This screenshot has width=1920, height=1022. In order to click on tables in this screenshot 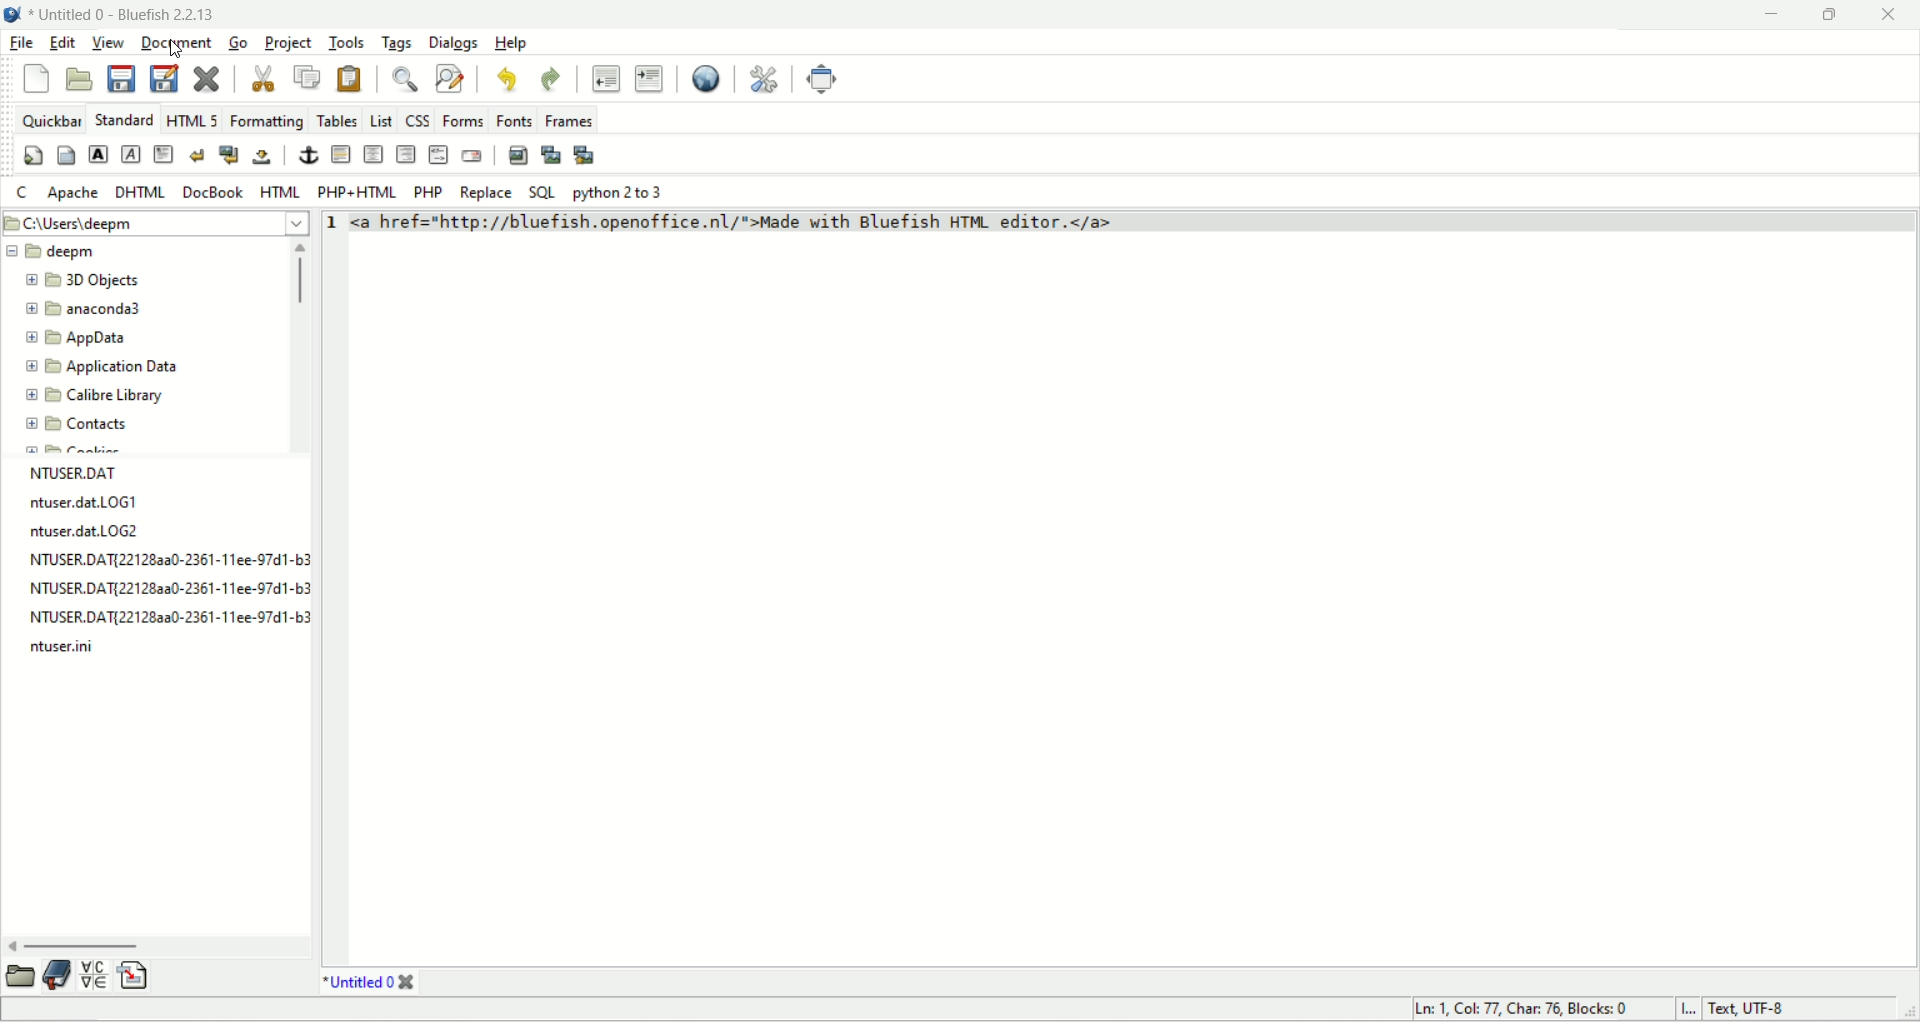, I will do `click(335, 118)`.